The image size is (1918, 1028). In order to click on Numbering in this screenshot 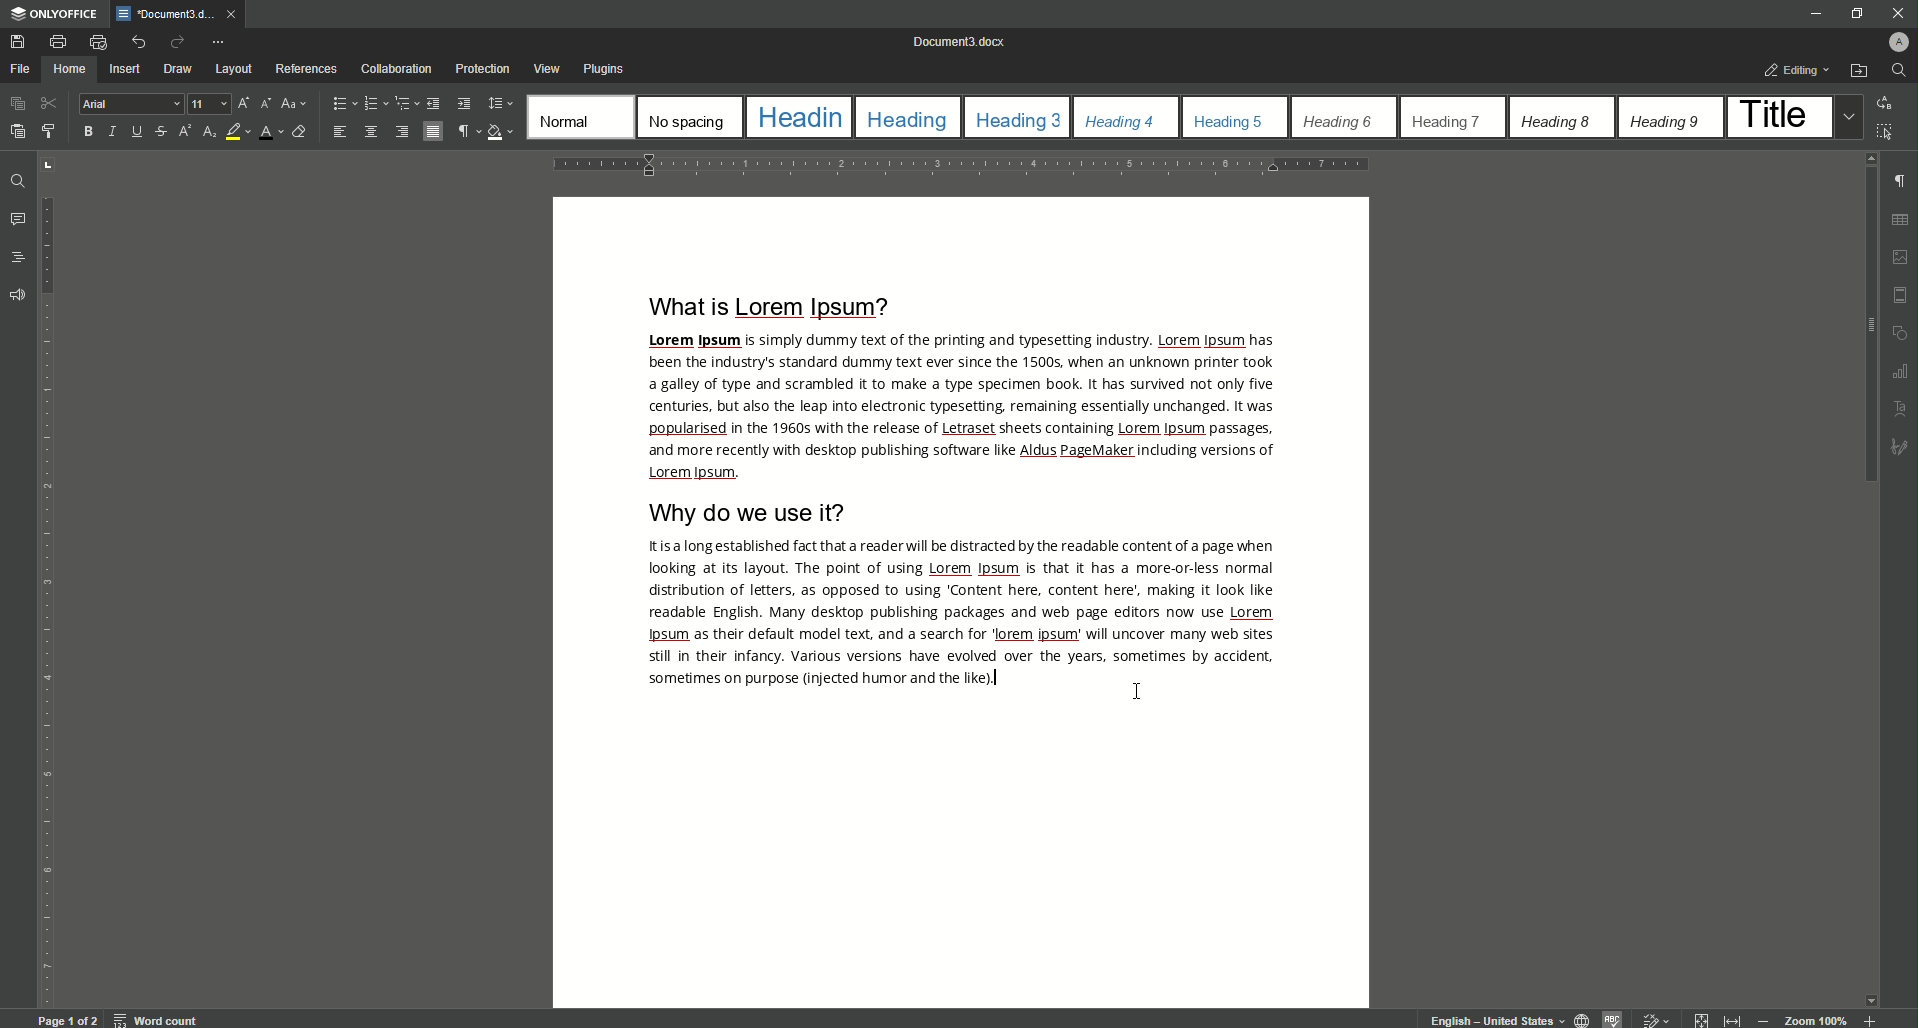, I will do `click(371, 104)`.